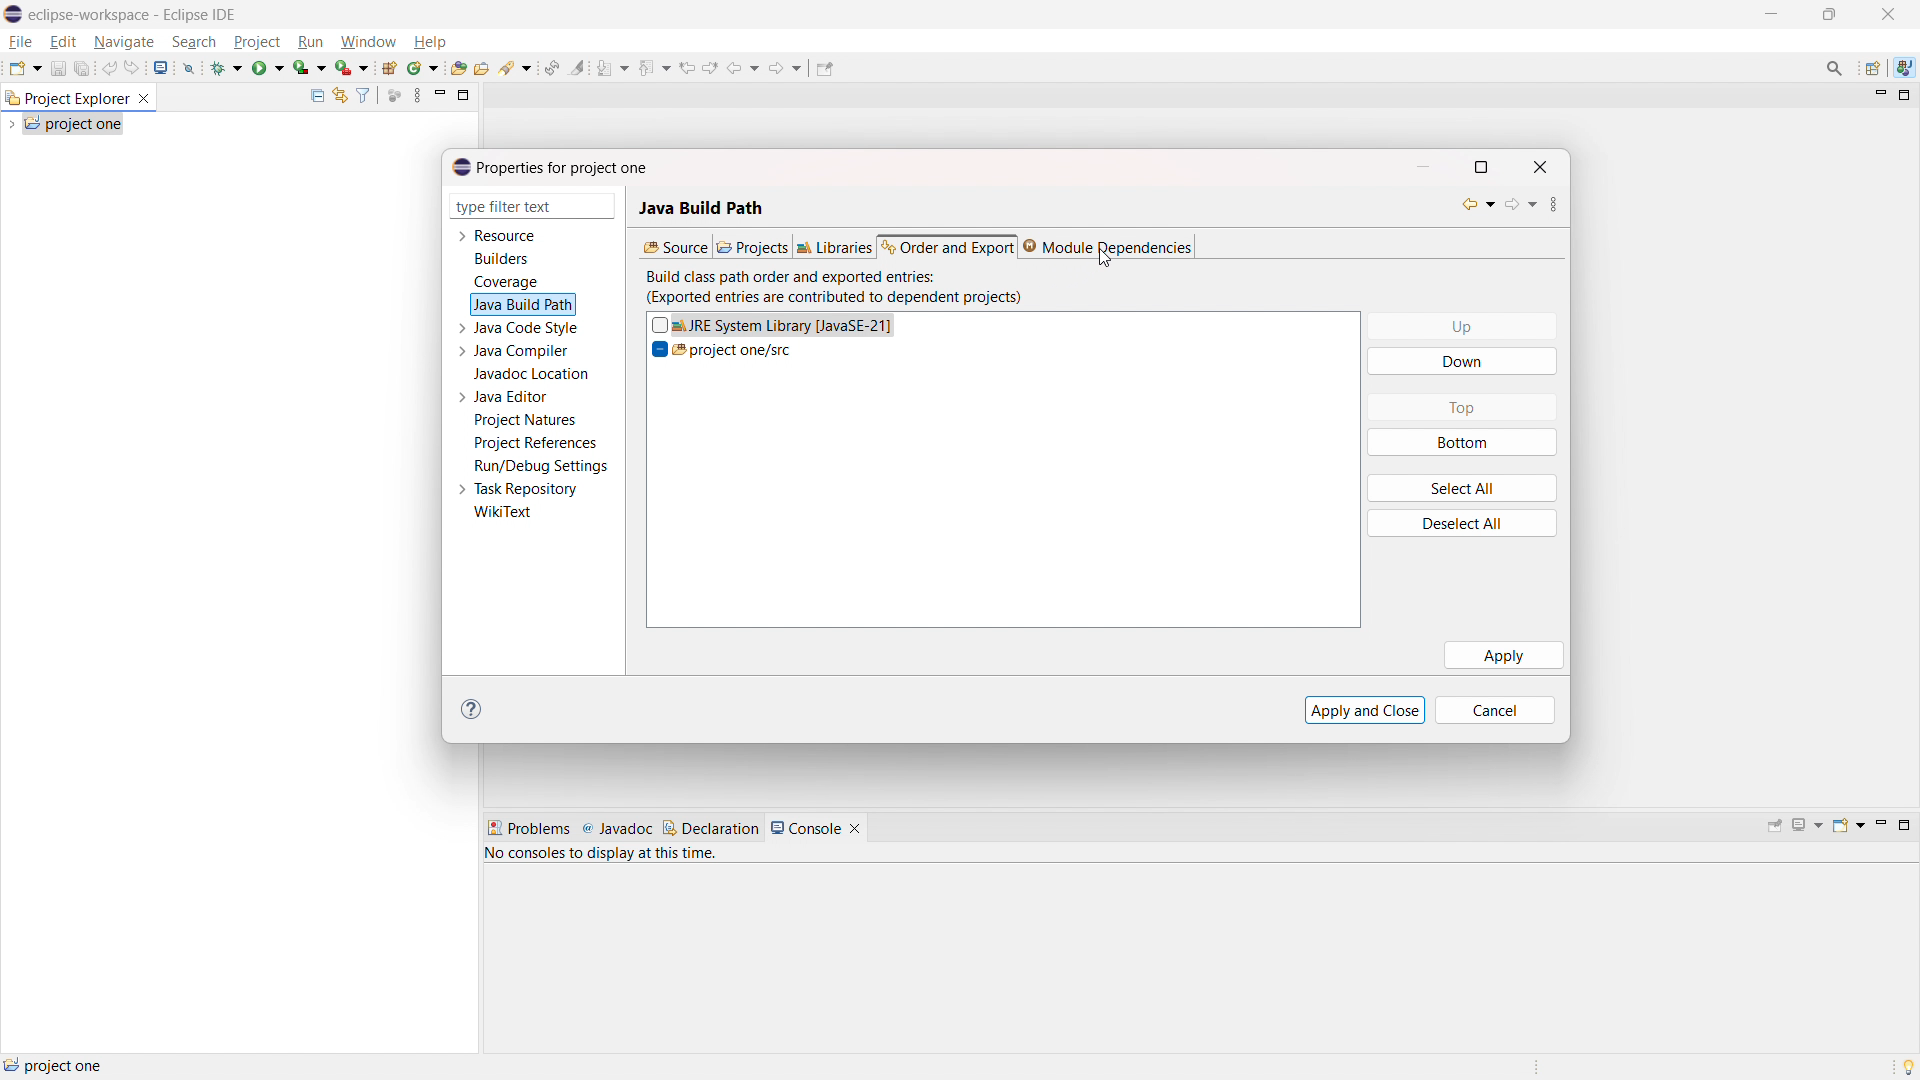 The image size is (1920, 1080). What do you see at coordinates (702, 201) in the screenshot?
I see `Java build path` at bounding box center [702, 201].